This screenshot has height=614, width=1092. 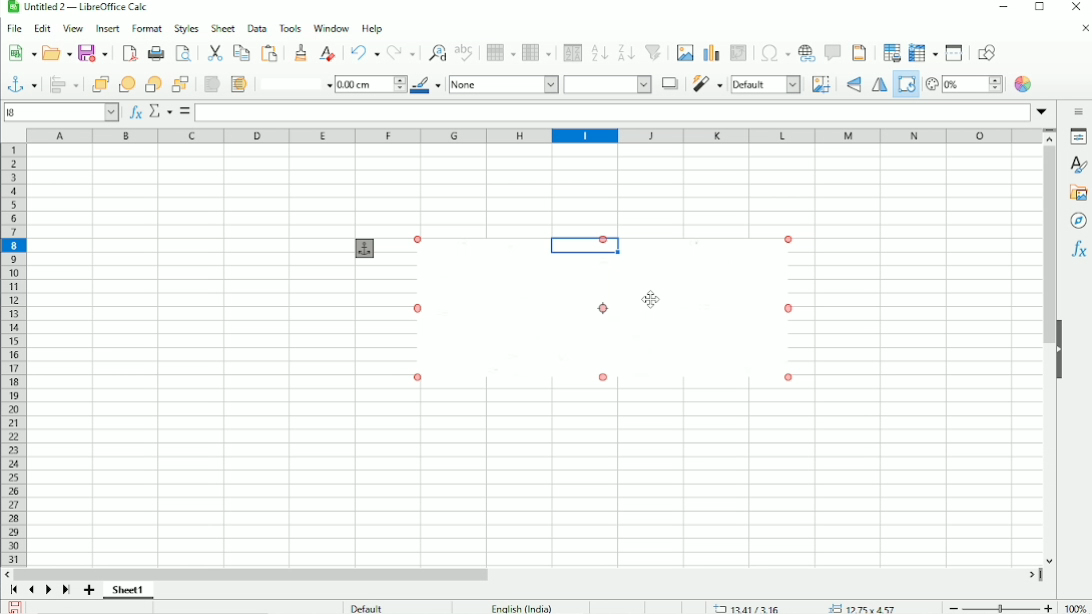 I want to click on To foreground, so click(x=212, y=84).